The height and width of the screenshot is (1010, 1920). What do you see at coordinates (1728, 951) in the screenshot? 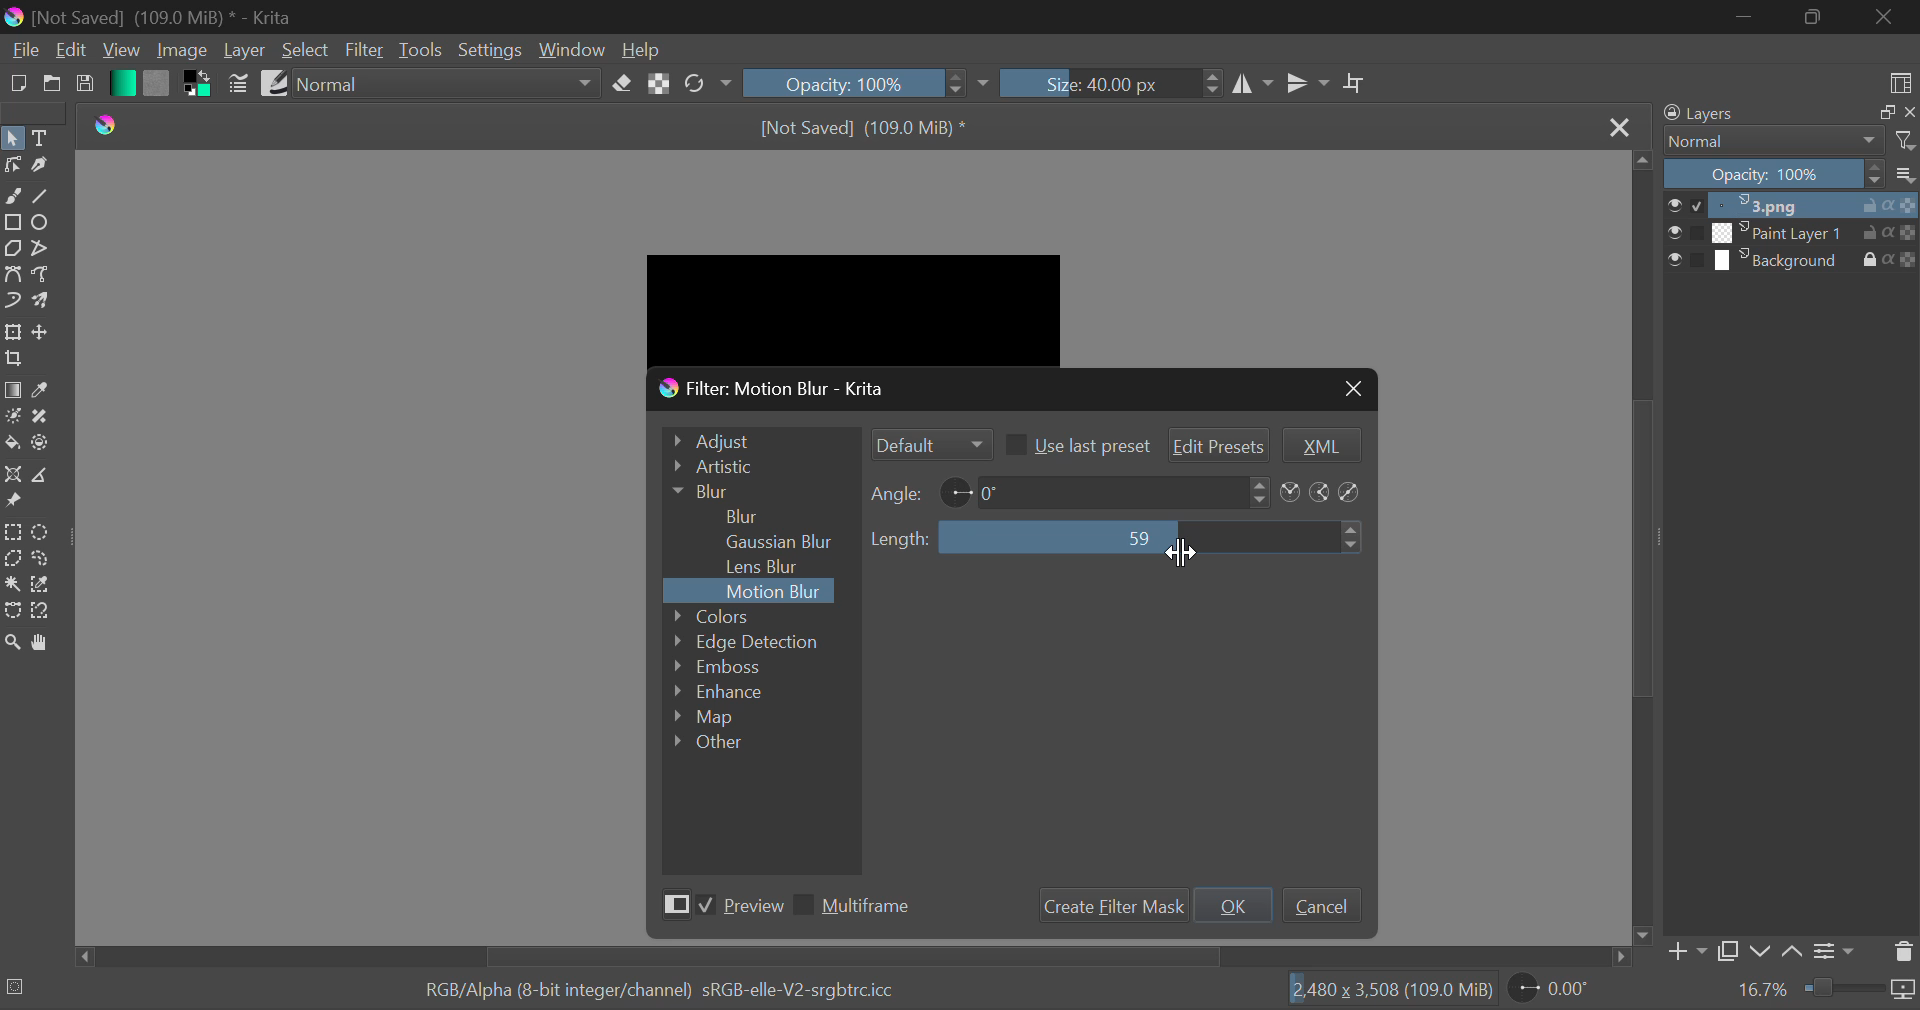
I see `Copy Layer` at bounding box center [1728, 951].